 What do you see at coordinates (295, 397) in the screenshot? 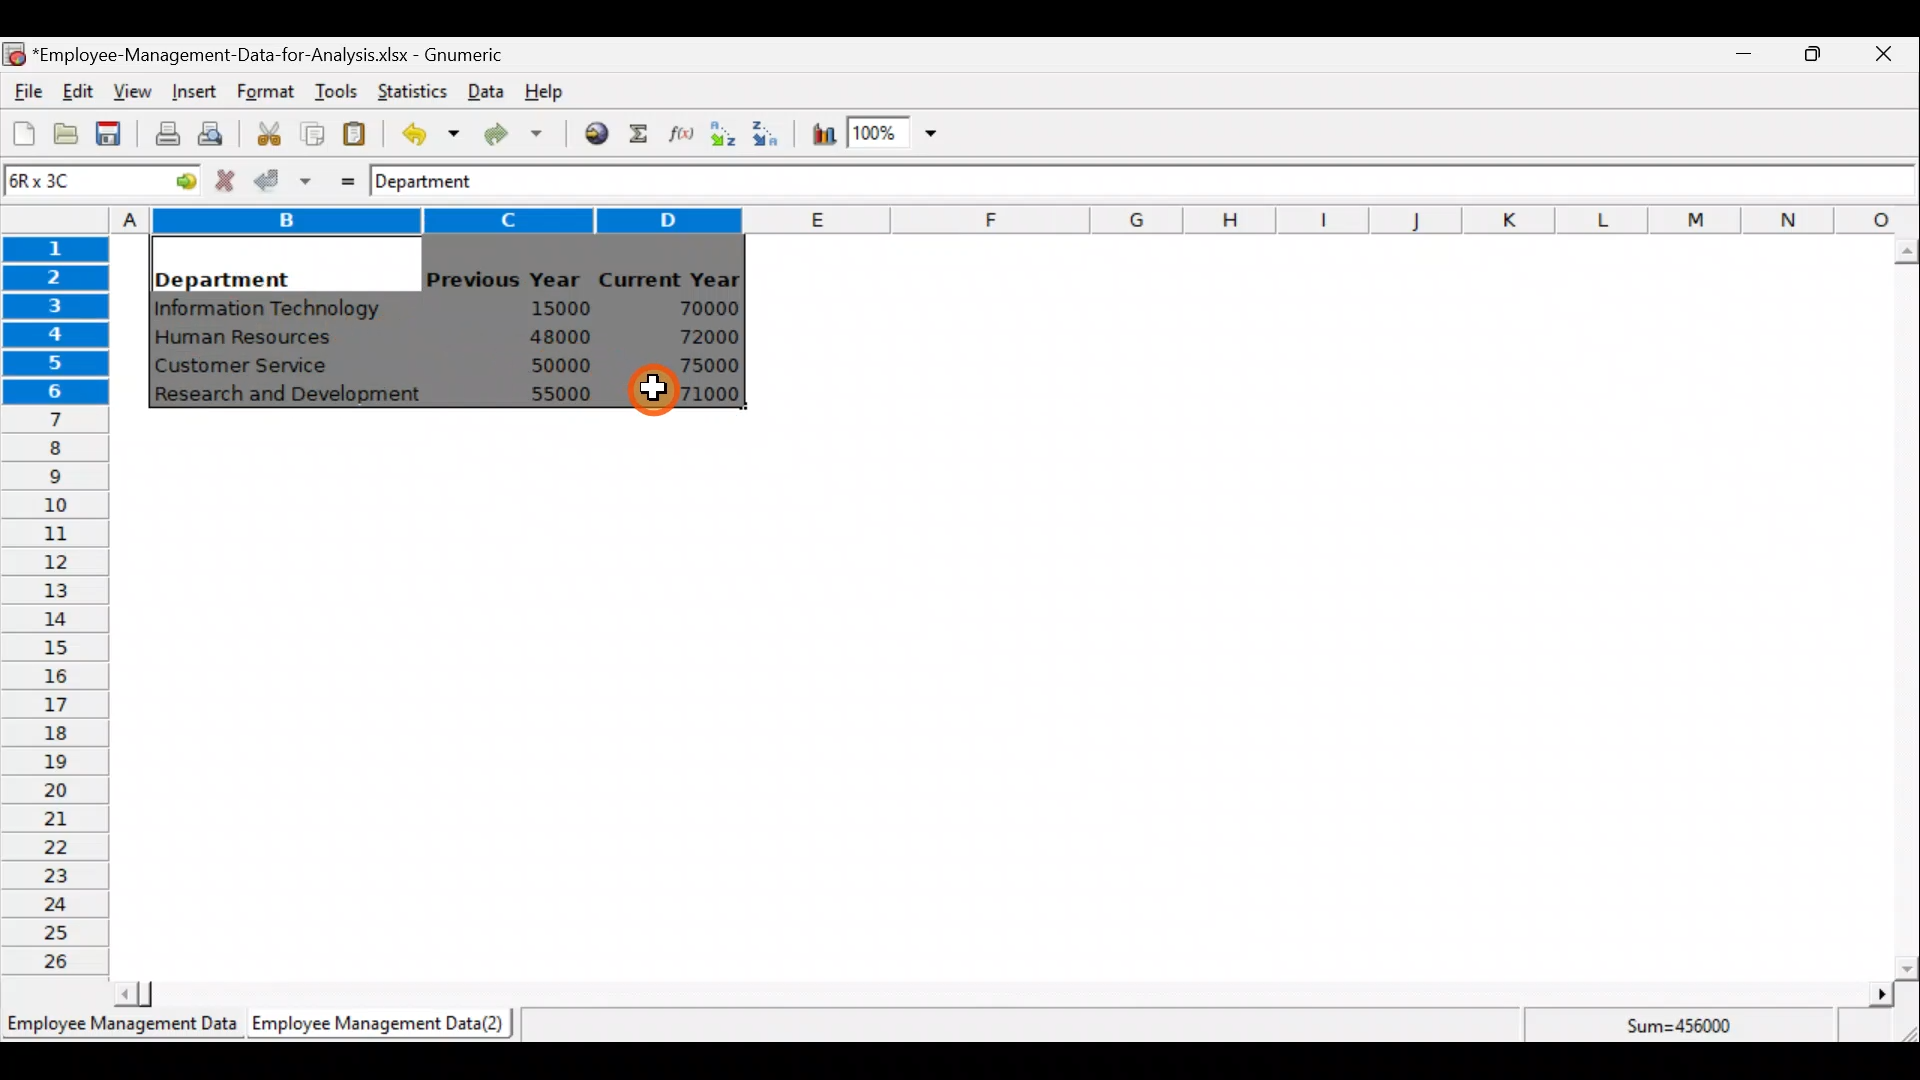
I see `Research and Development` at bounding box center [295, 397].